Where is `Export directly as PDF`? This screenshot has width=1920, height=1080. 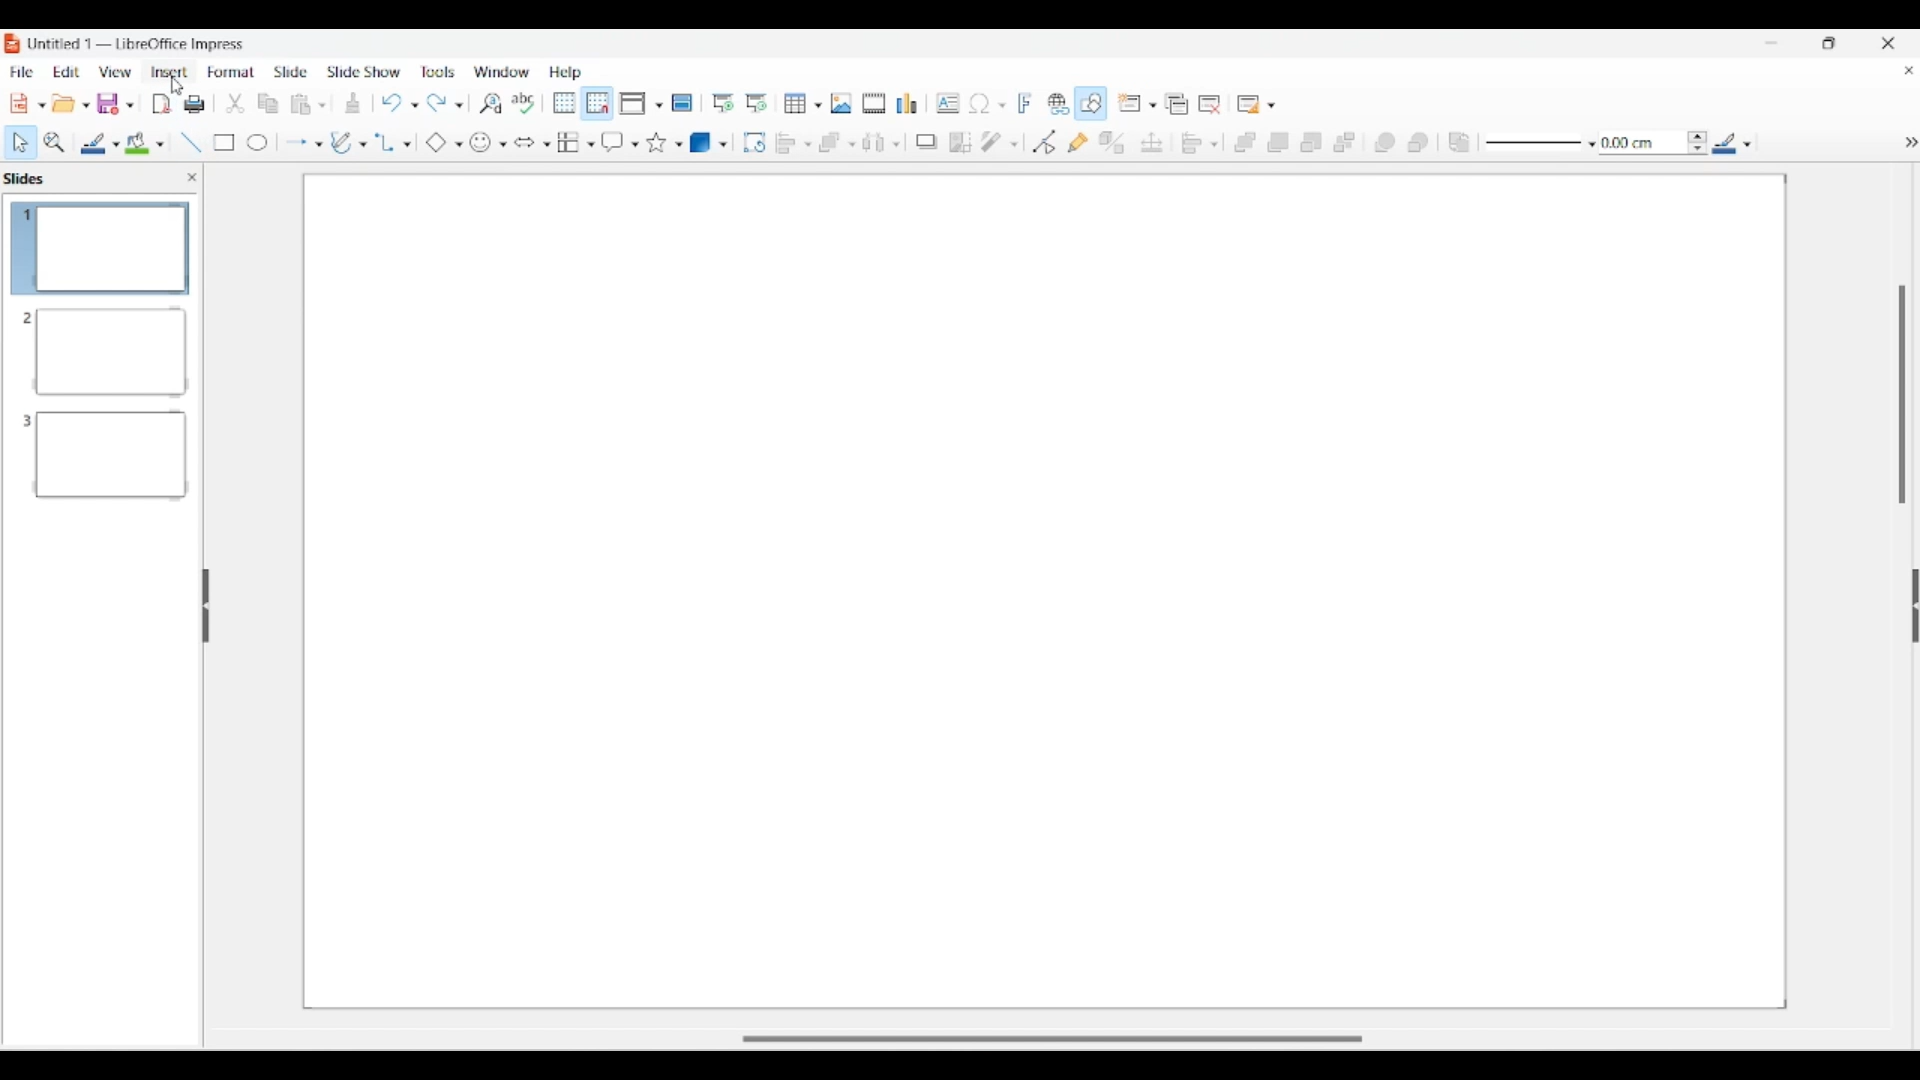
Export directly as PDF is located at coordinates (163, 105).